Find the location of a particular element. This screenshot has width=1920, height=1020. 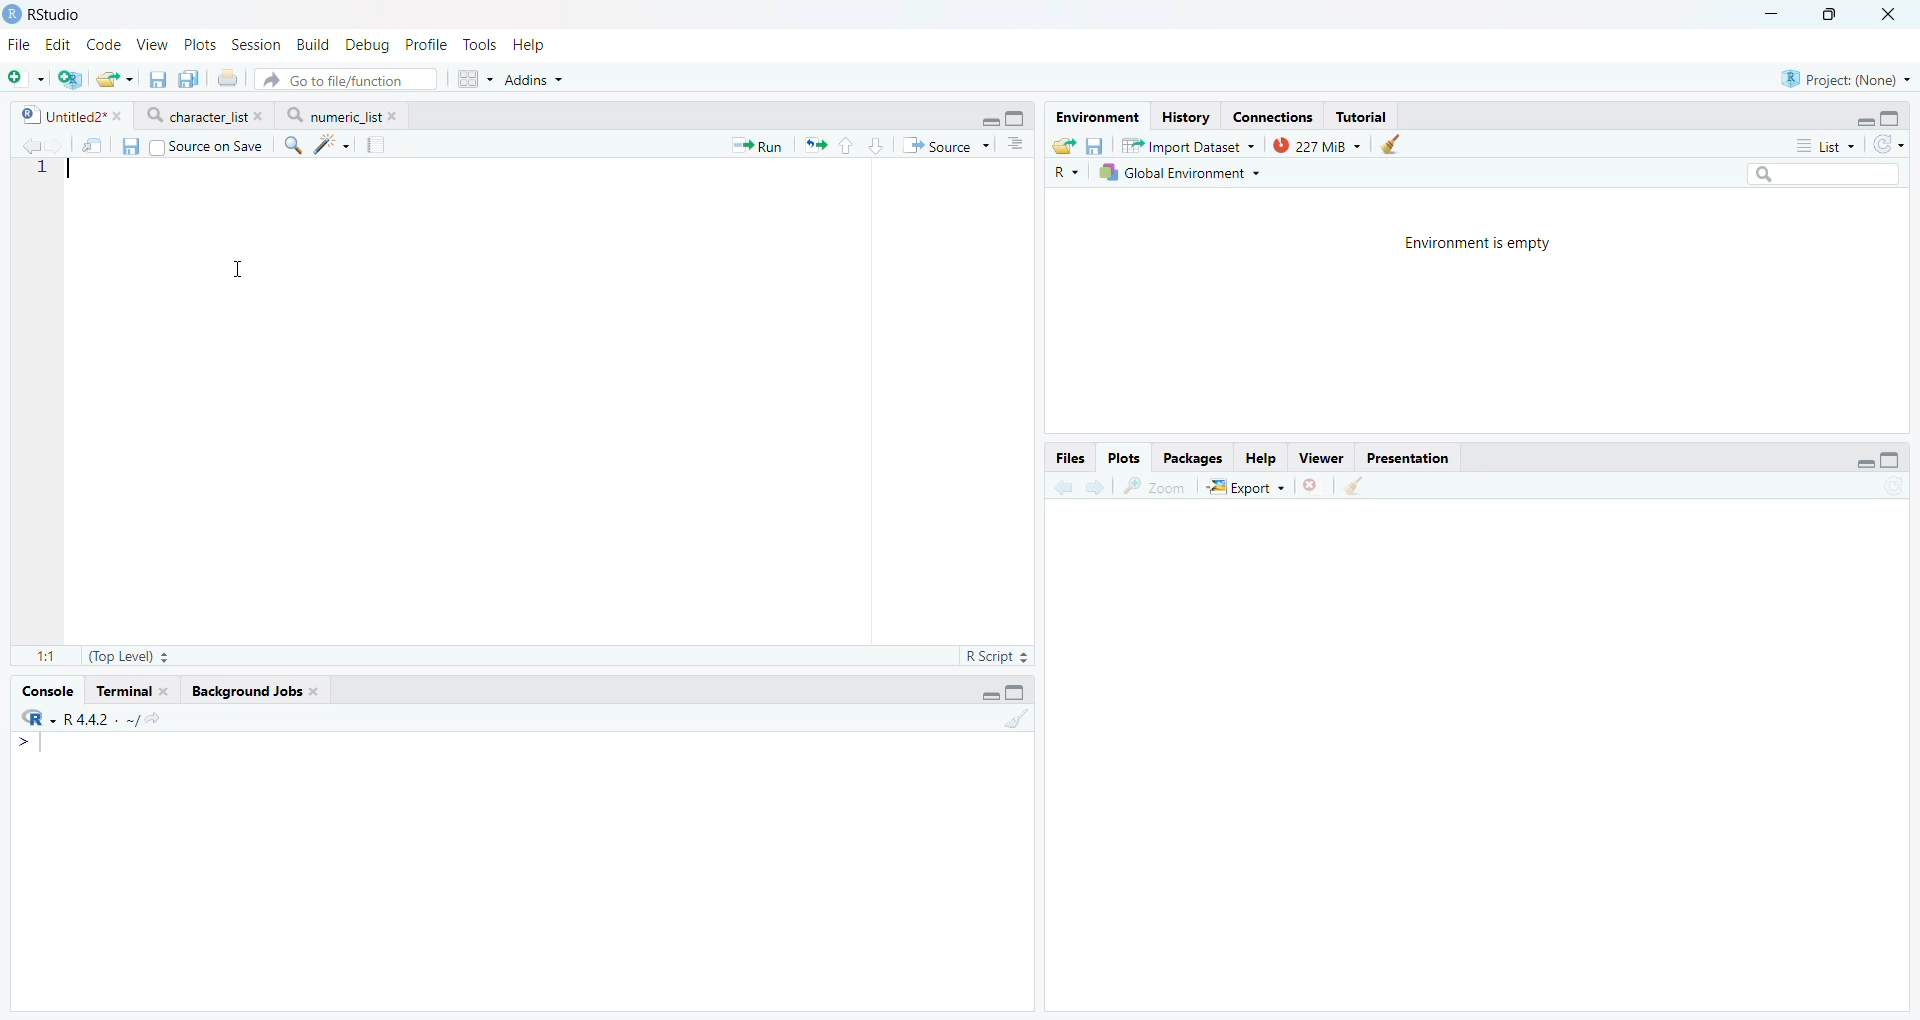

Code editor is located at coordinates (466, 399).